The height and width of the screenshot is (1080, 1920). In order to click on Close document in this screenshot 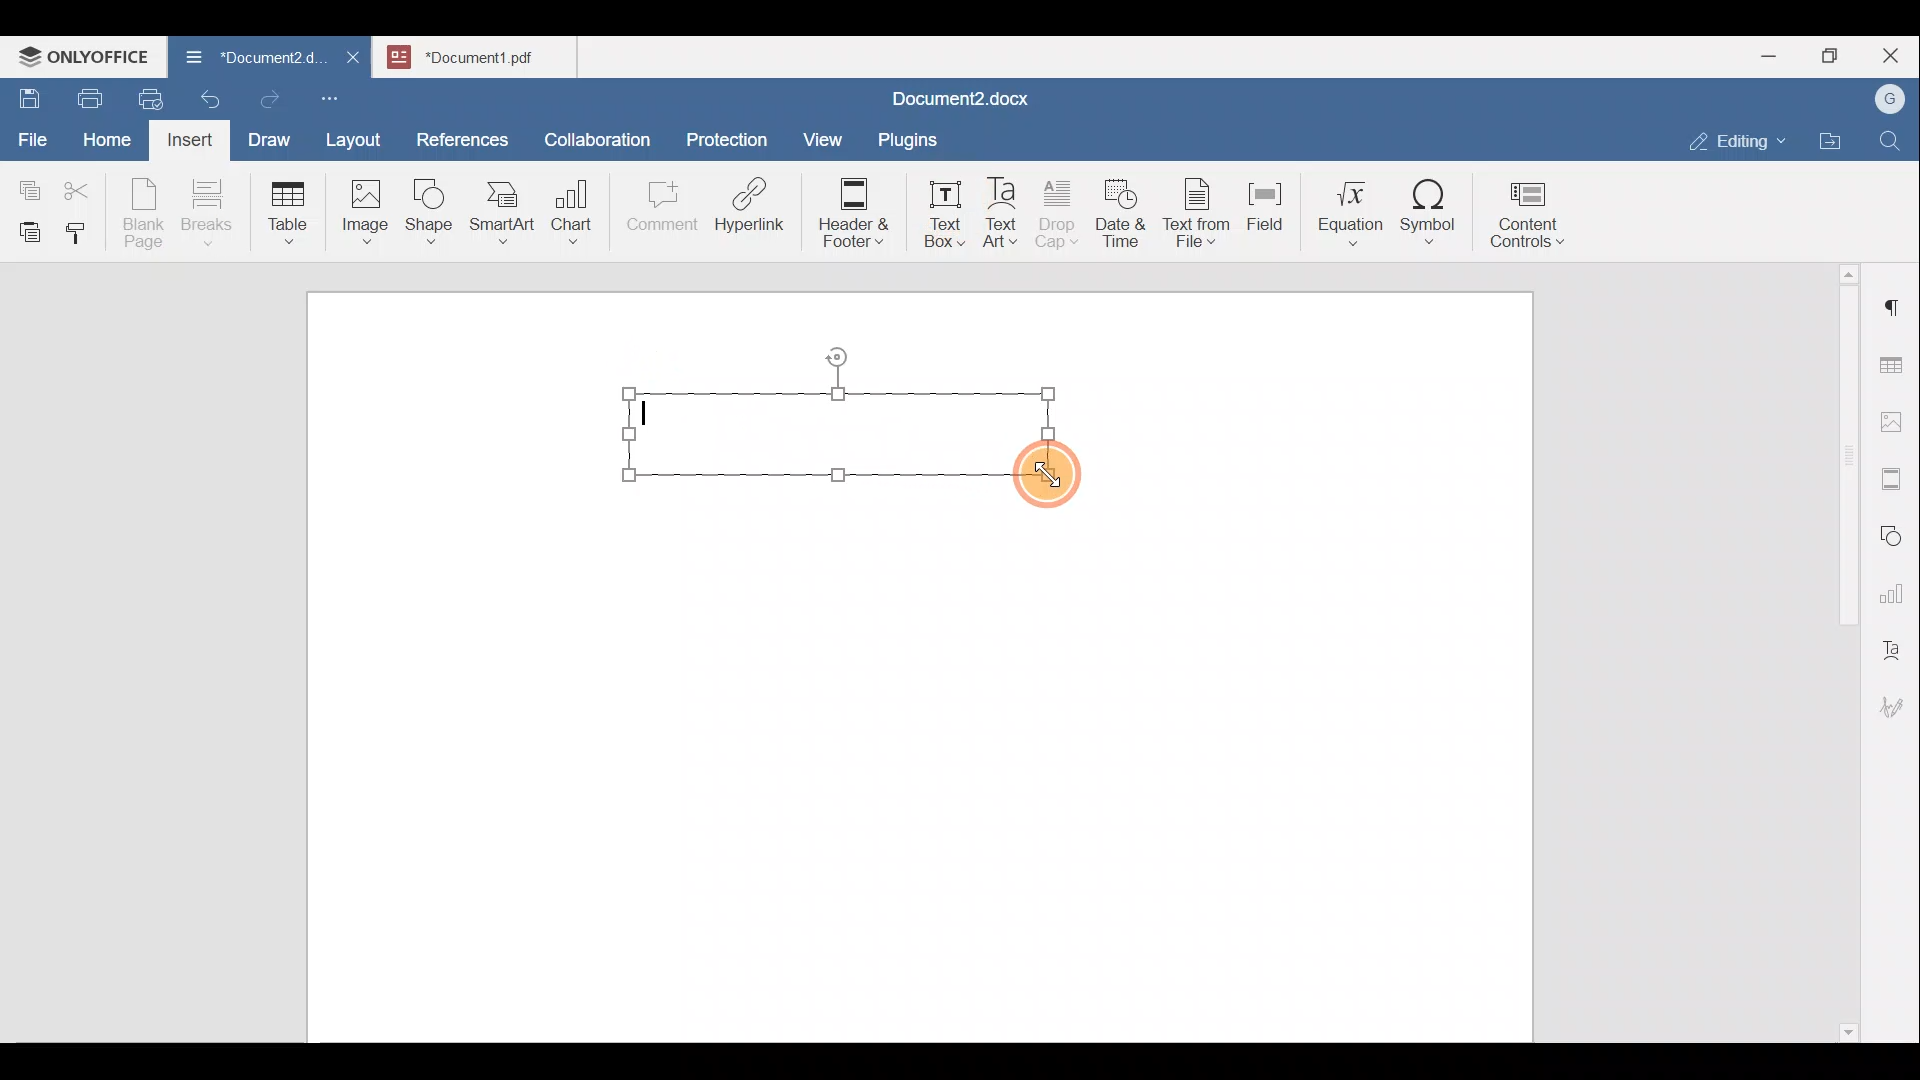, I will do `click(354, 59)`.